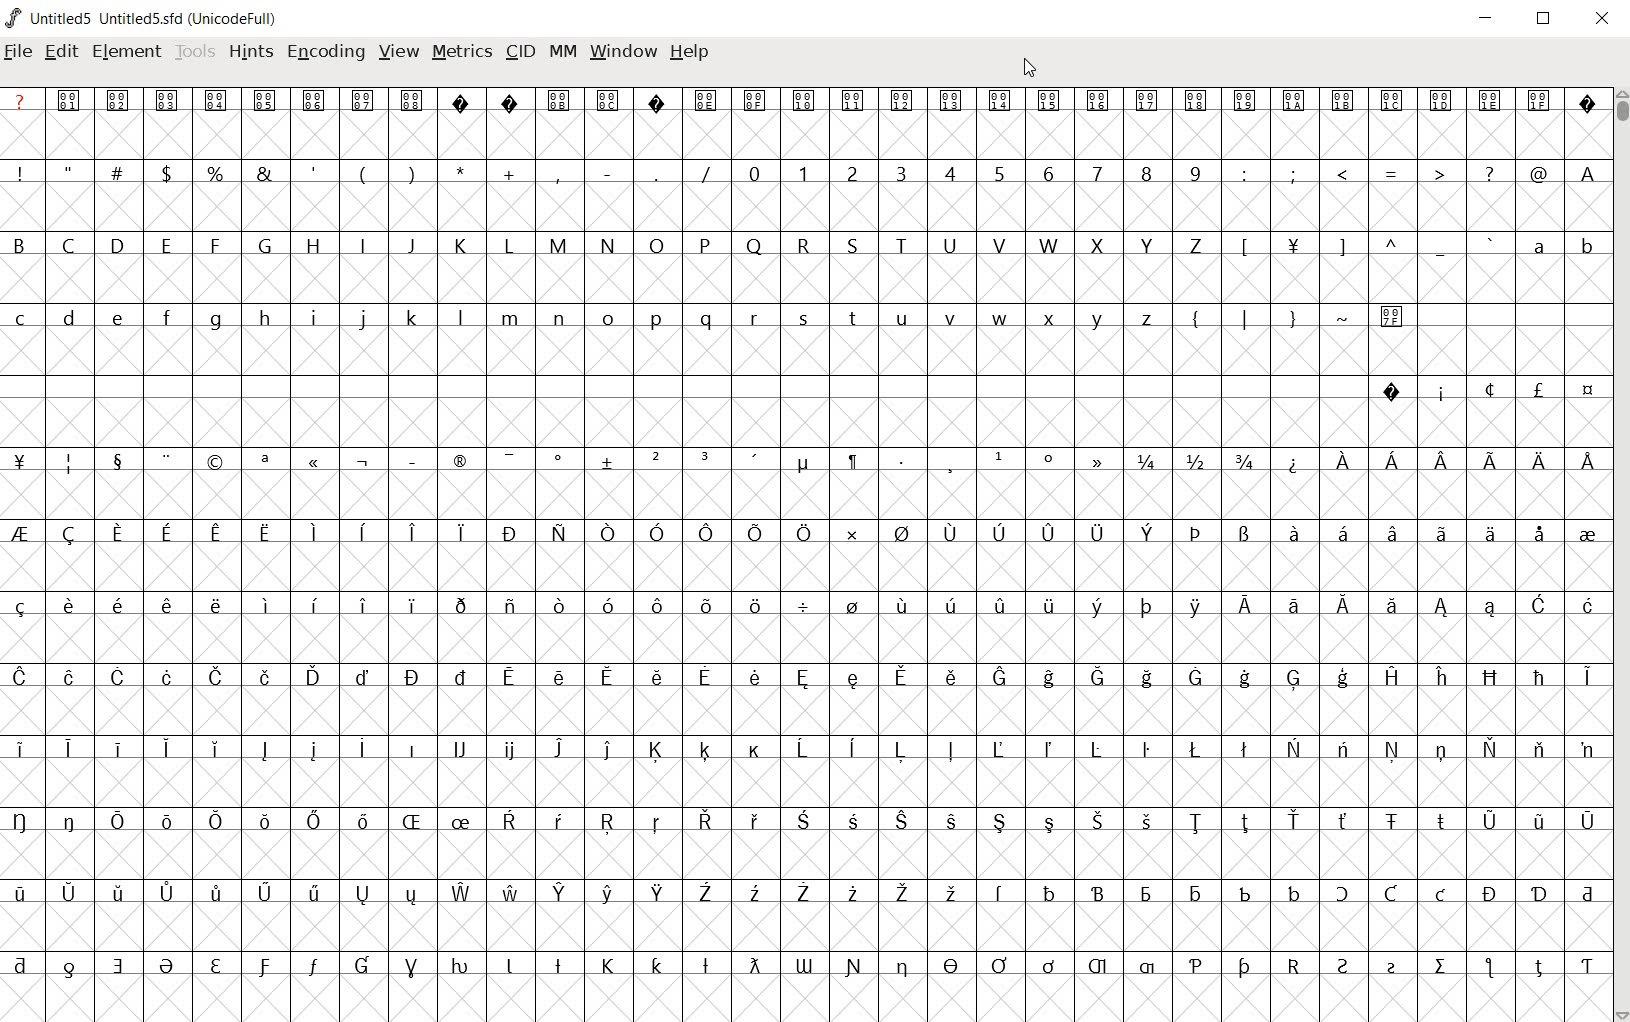 This screenshot has width=1630, height=1022. What do you see at coordinates (1193, 459) in the screenshot?
I see `1/2` at bounding box center [1193, 459].